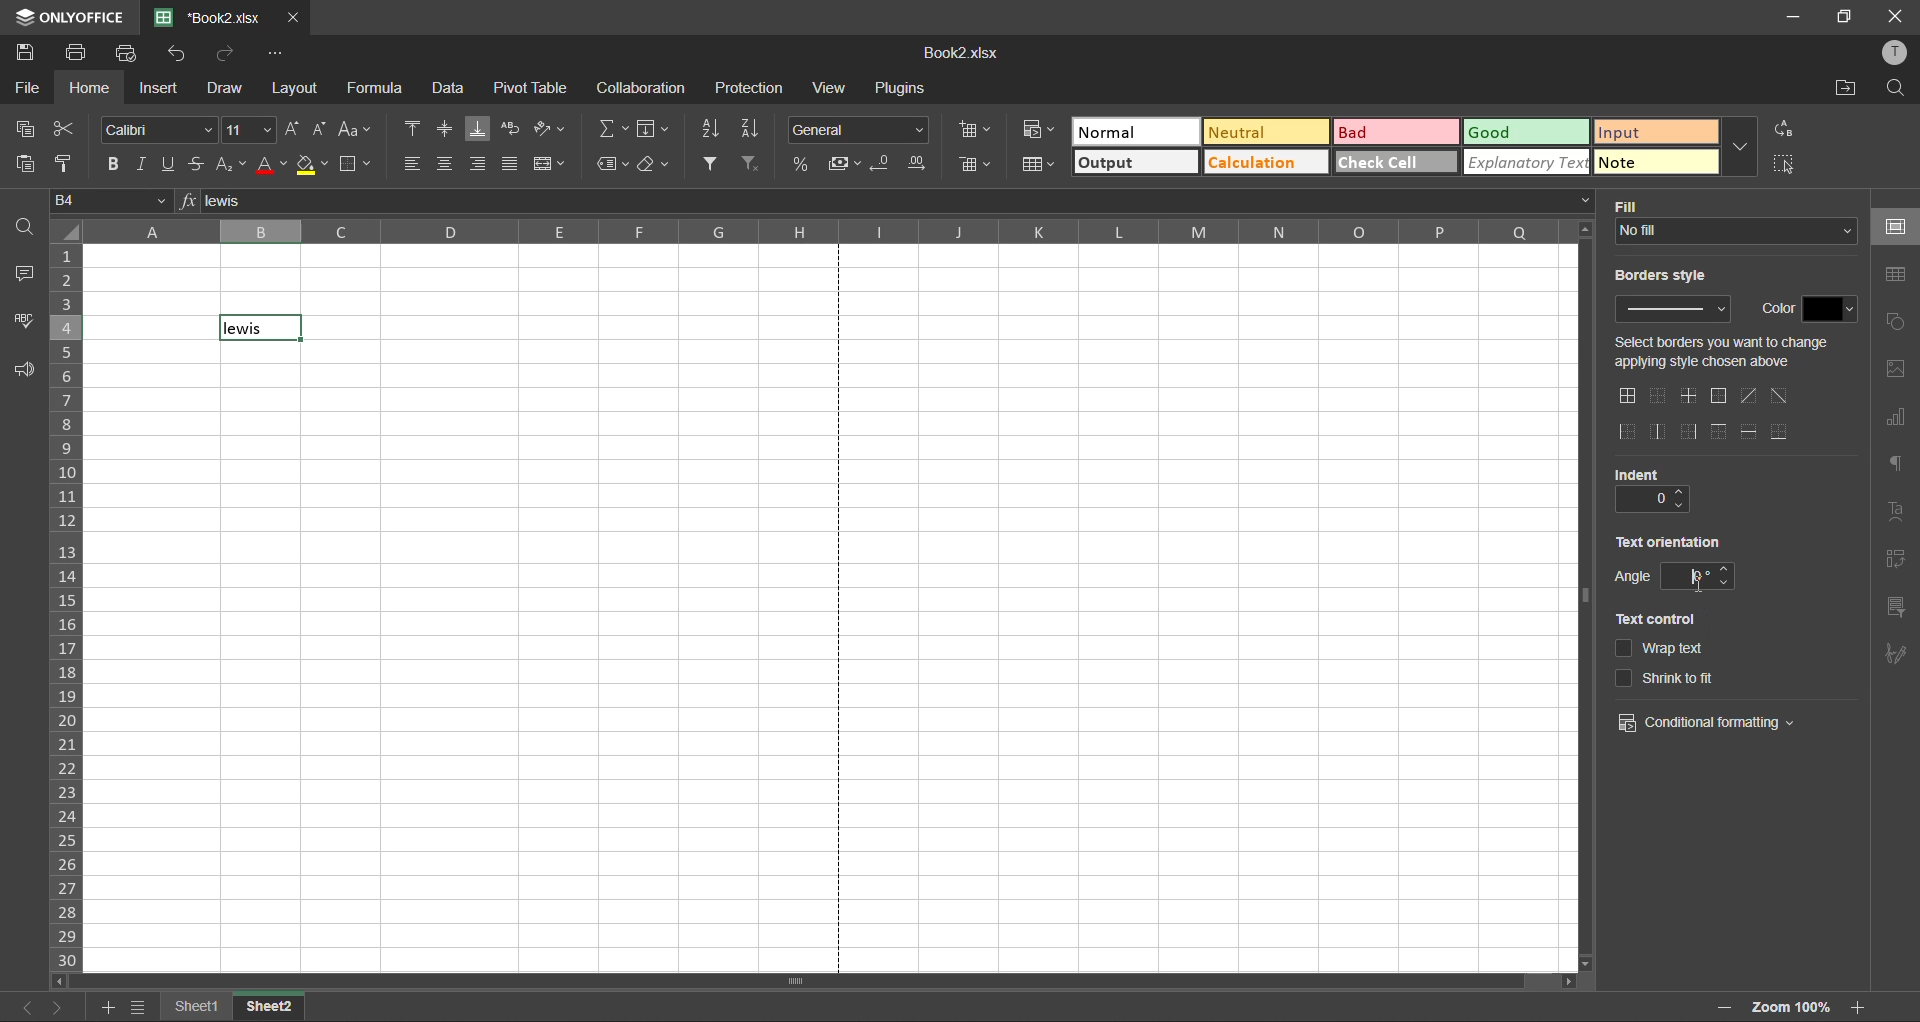  What do you see at coordinates (1733, 231) in the screenshot?
I see `input fill` at bounding box center [1733, 231].